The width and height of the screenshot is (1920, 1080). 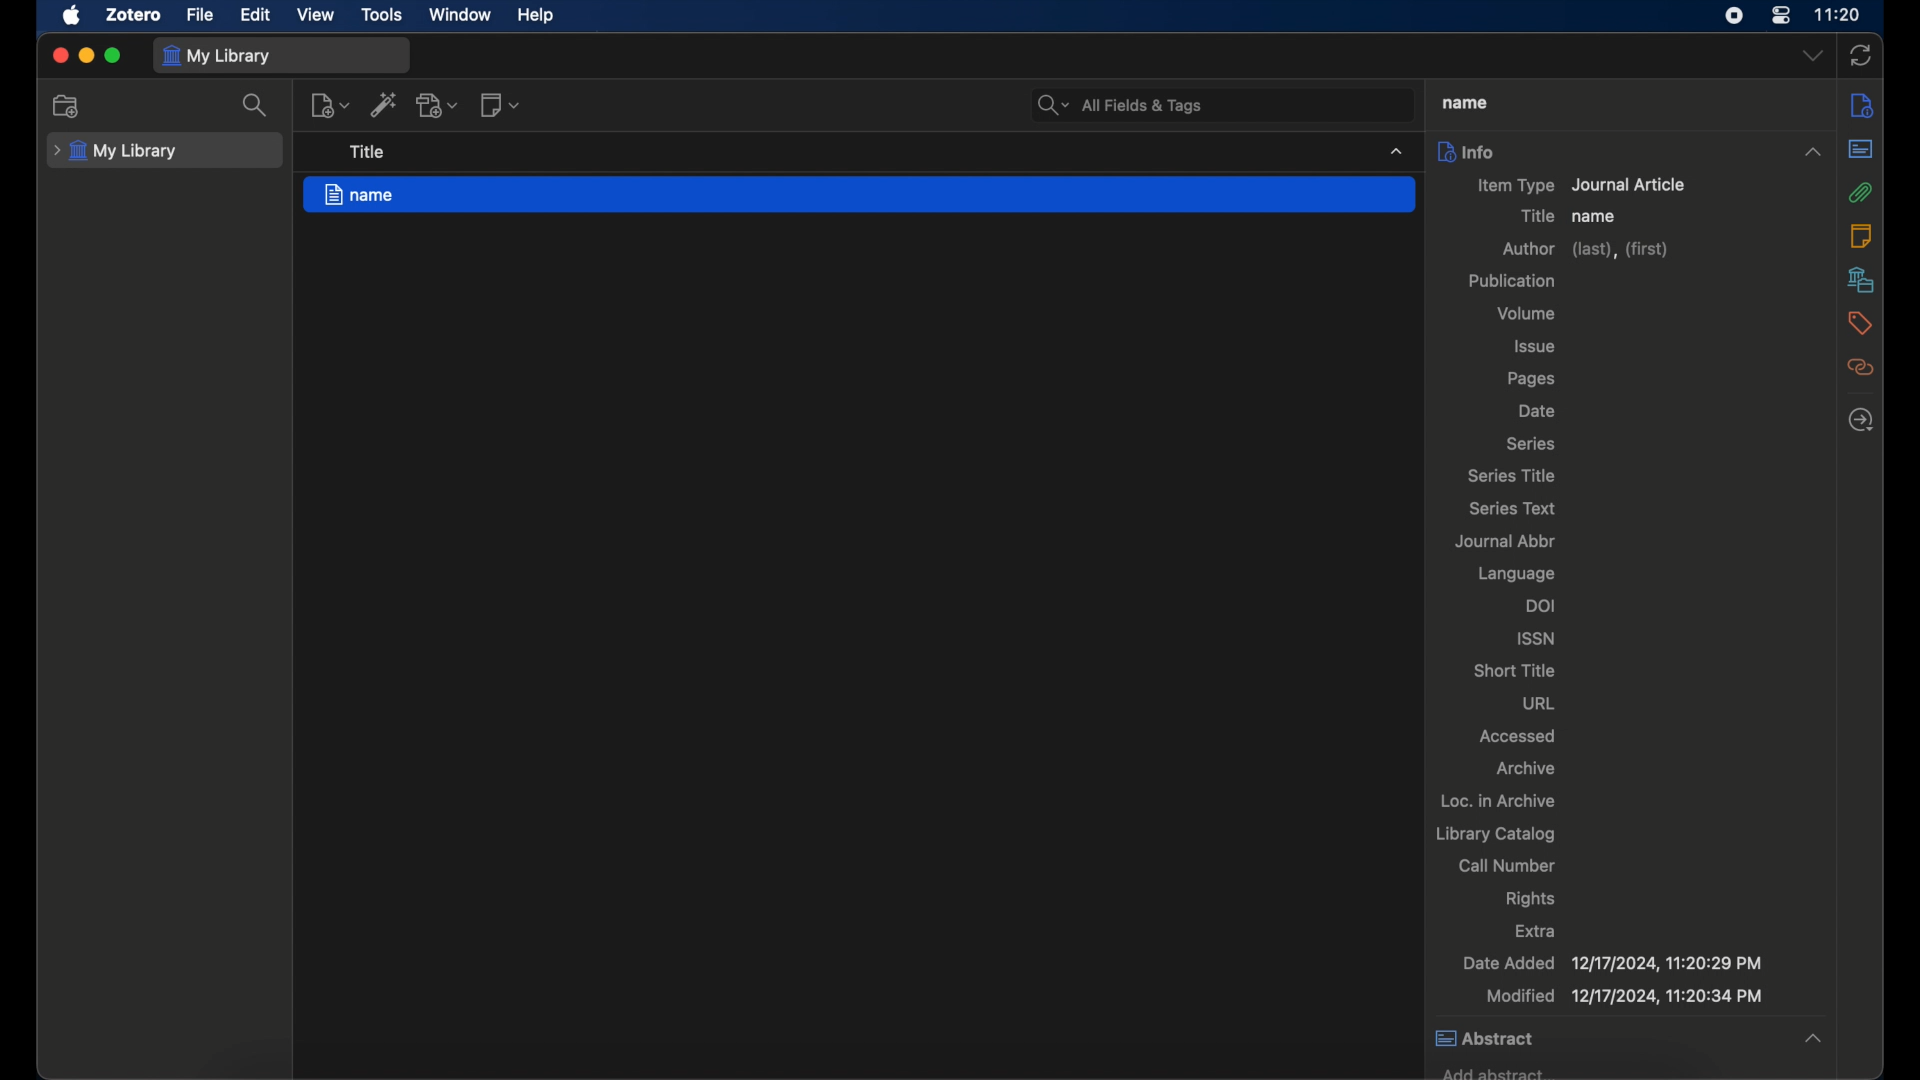 What do you see at coordinates (1861, 279) in the screenshot?
I see `libraries` at bounding box center [1861, 279].